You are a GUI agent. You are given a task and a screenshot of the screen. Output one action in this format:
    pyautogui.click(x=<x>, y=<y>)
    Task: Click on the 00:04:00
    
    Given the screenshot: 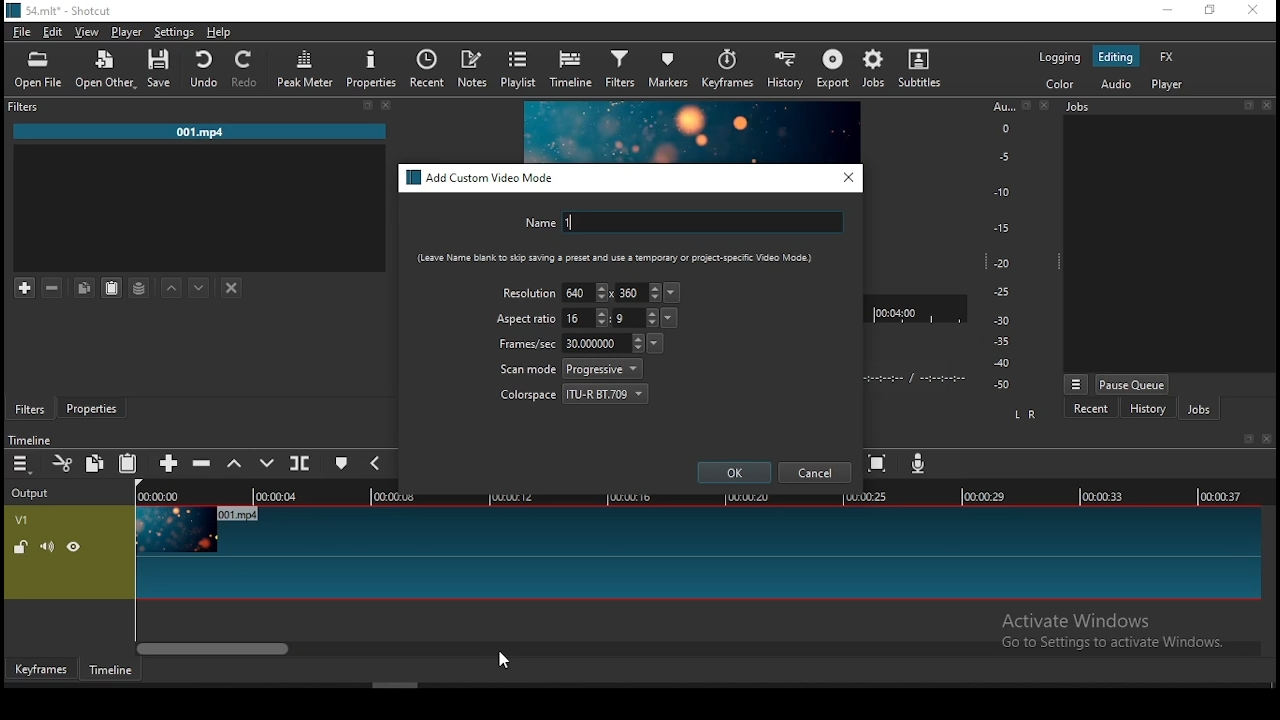 What is the action you would take?
    pyautogui.click(x=898, y=309)
    